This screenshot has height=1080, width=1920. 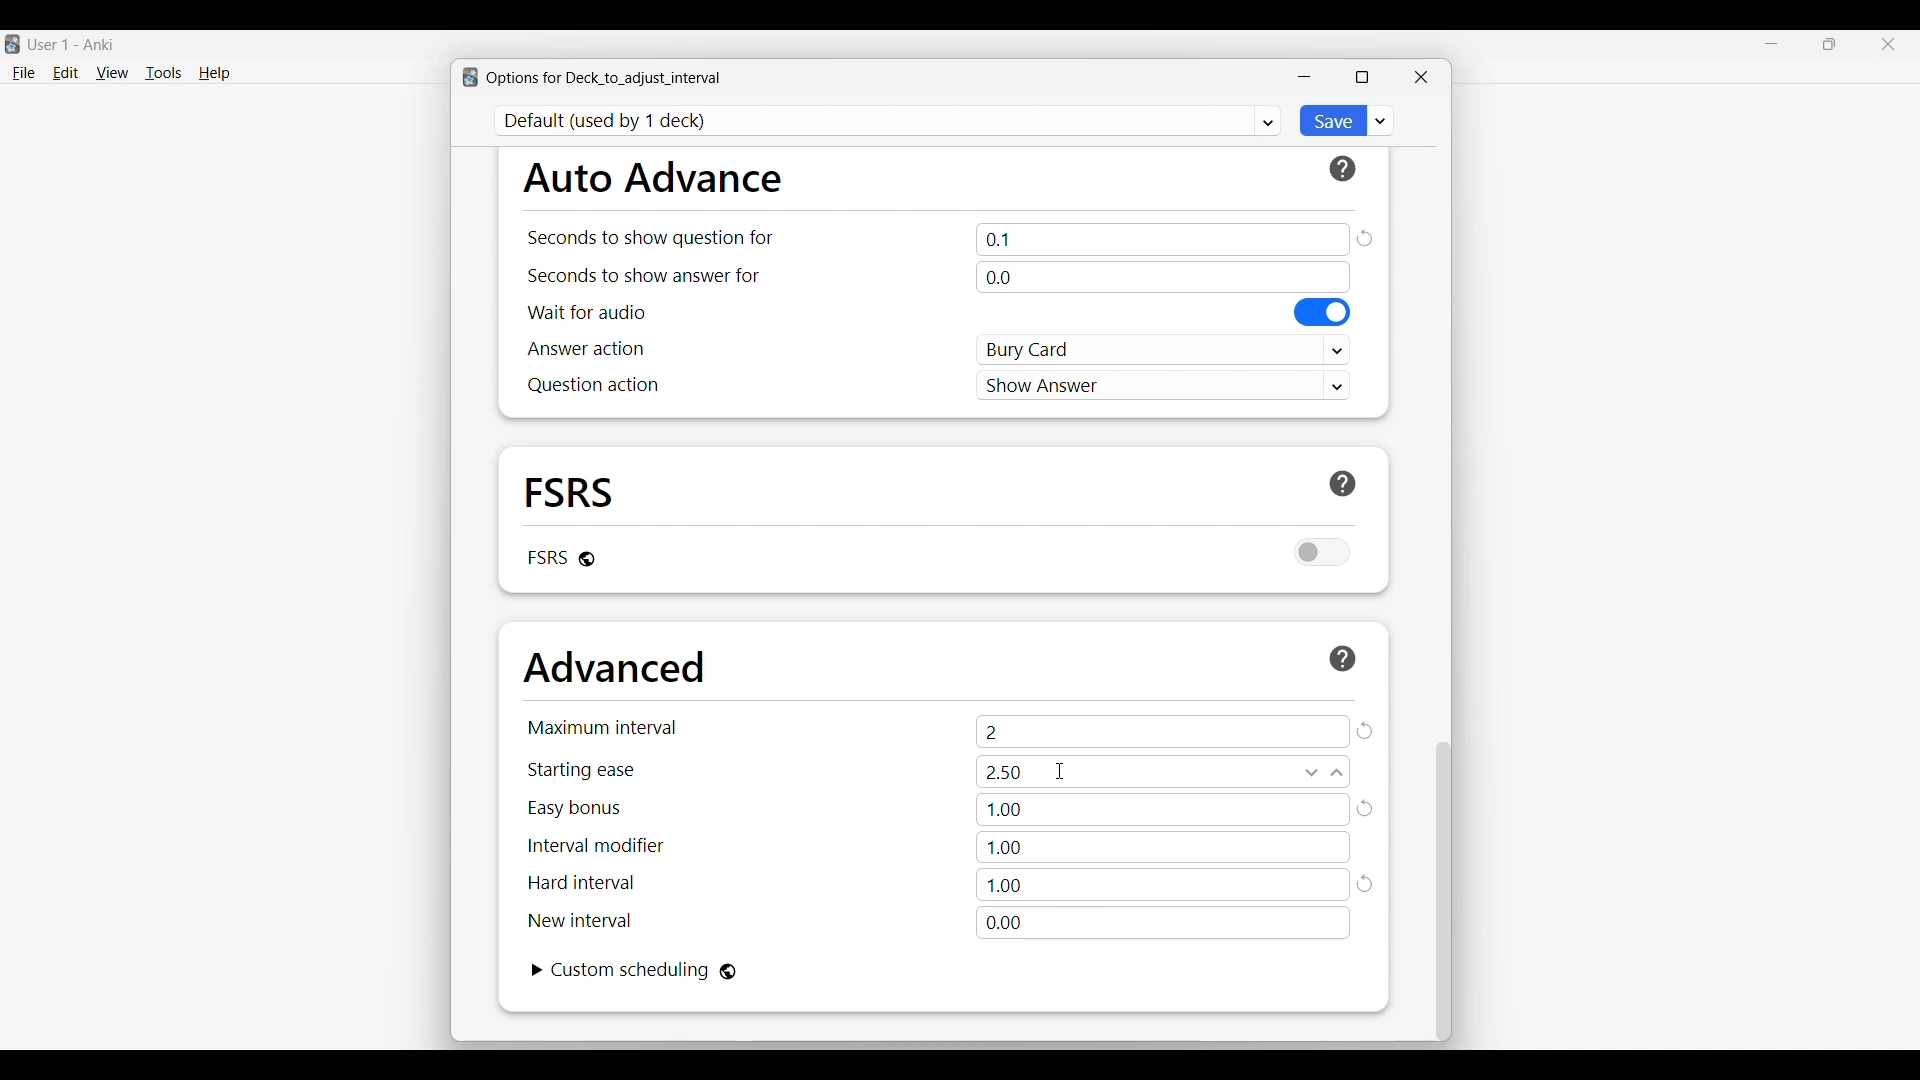 What do you see at coordinates (1304, 77) in the screenshot?
I see `Minimize window` at bounding box center [1304, 77].